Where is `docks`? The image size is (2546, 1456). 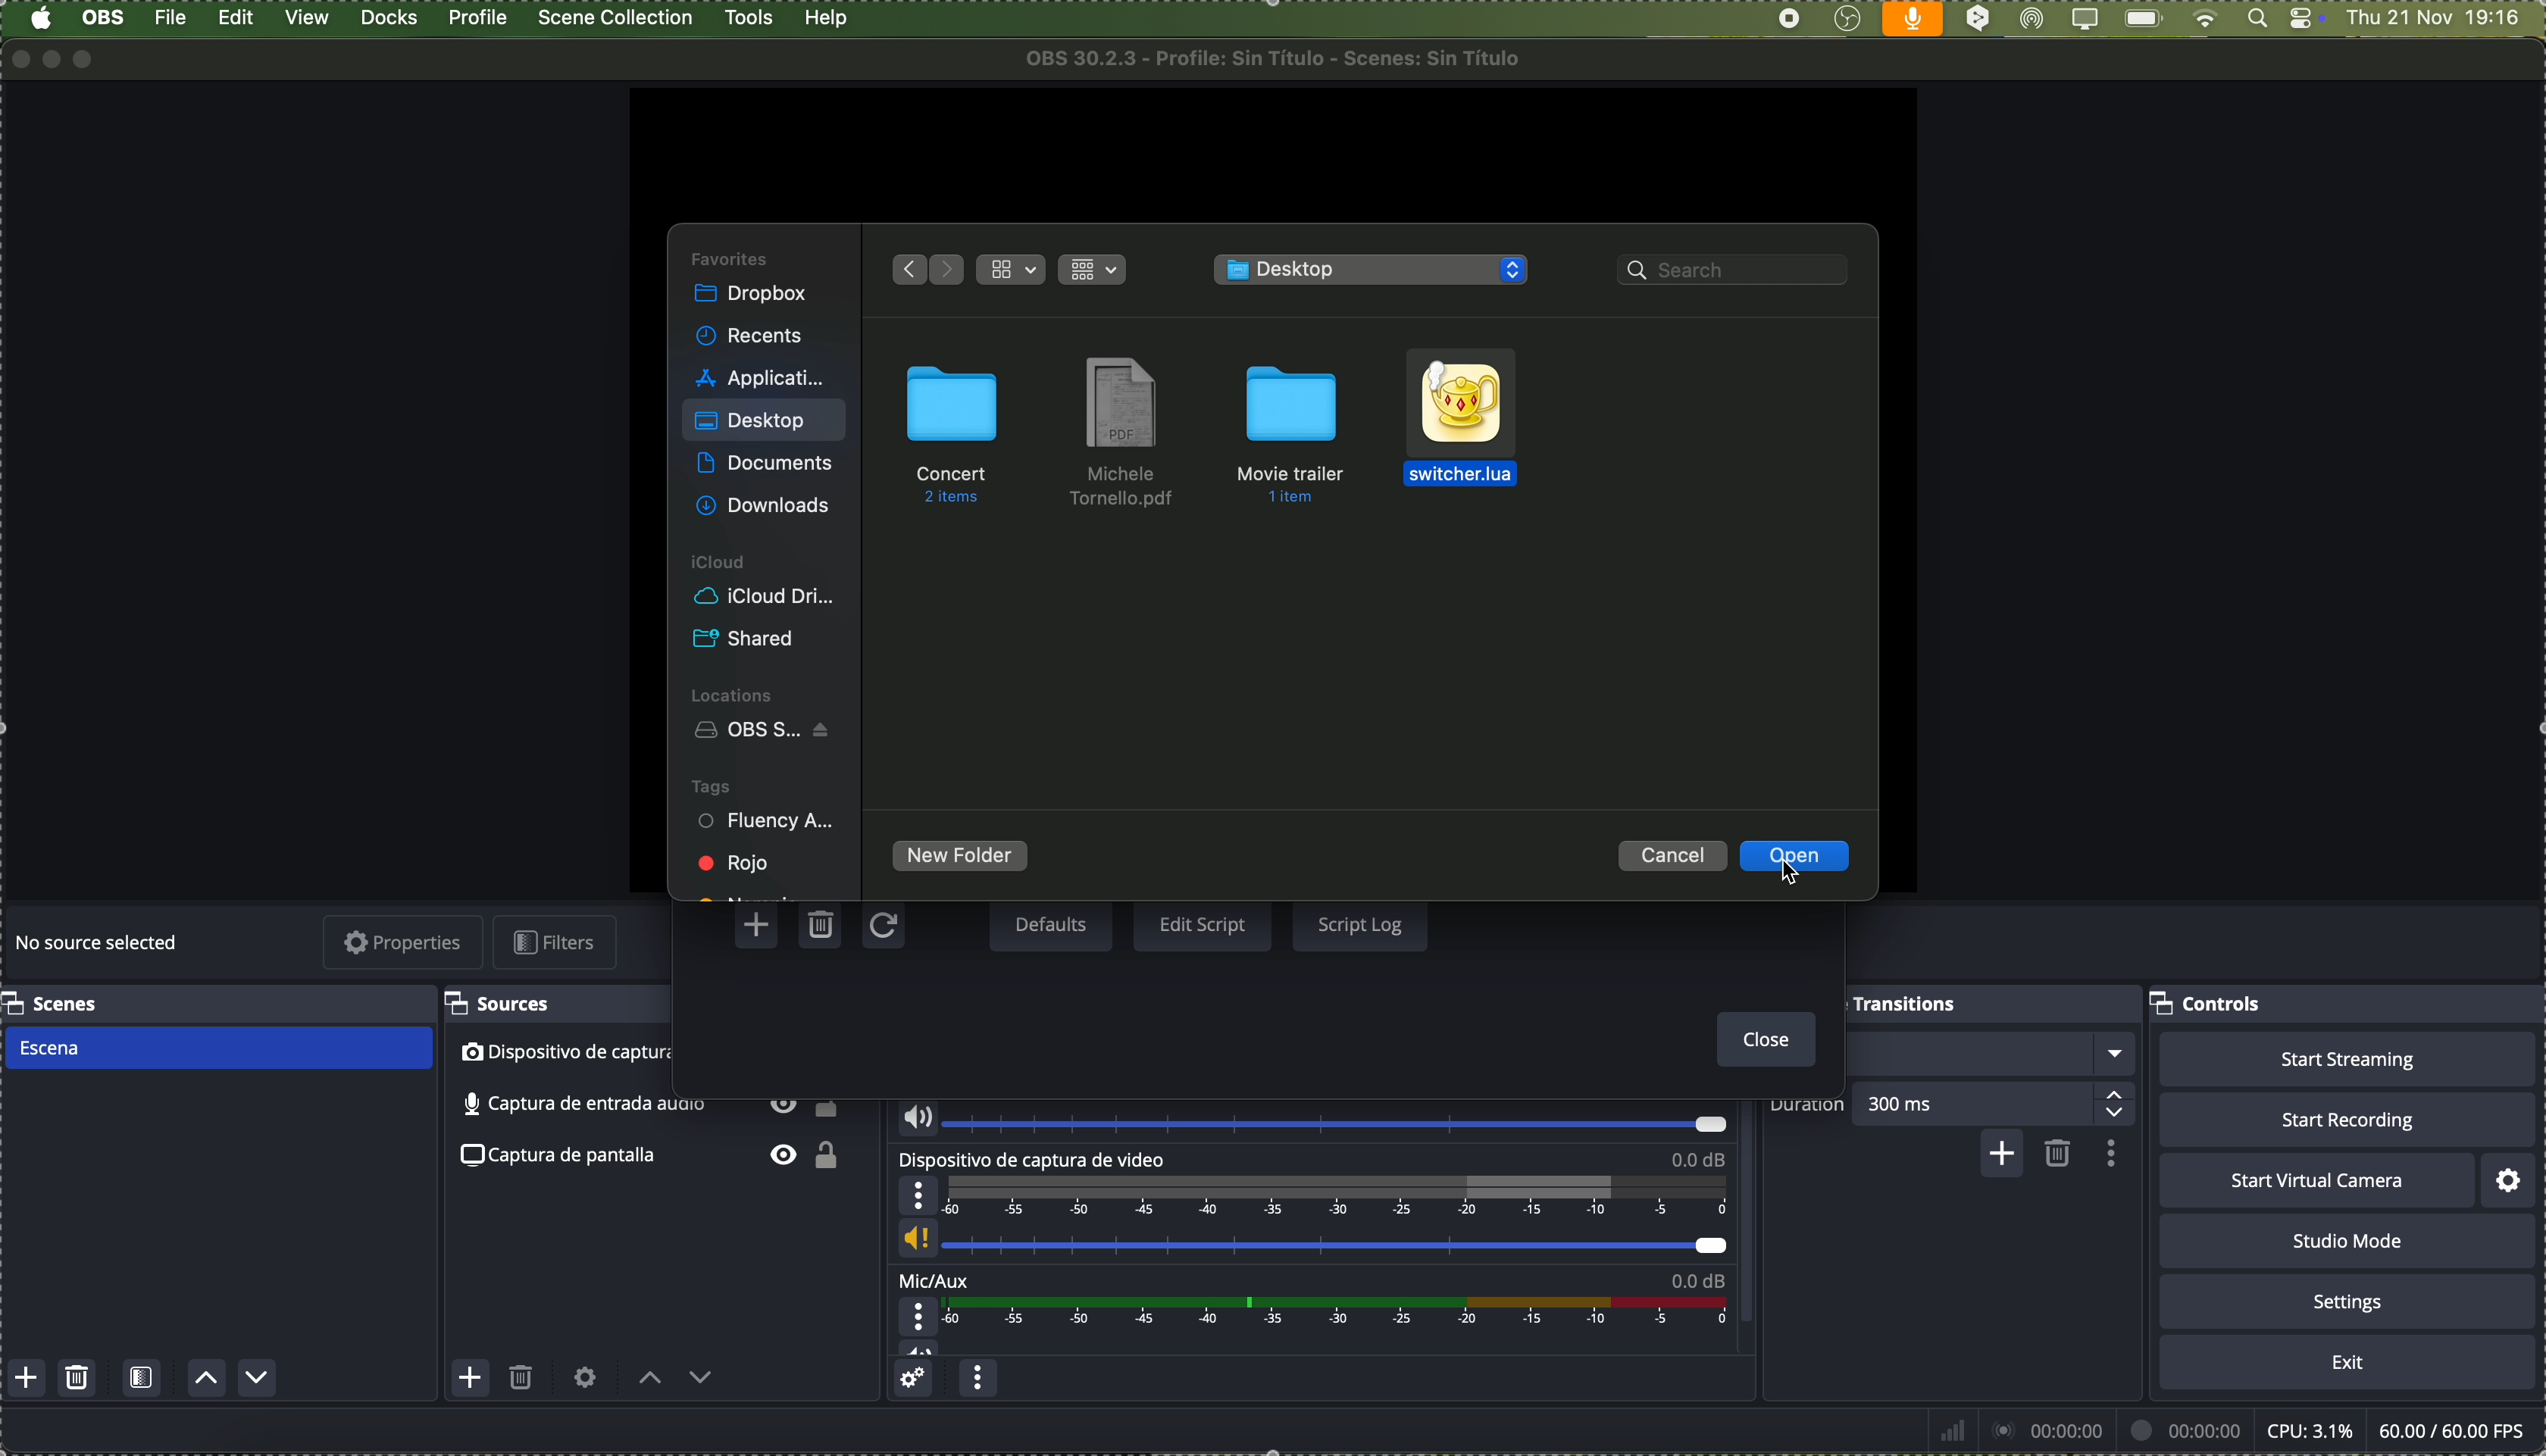
docks is located at coordinates (390, 19).